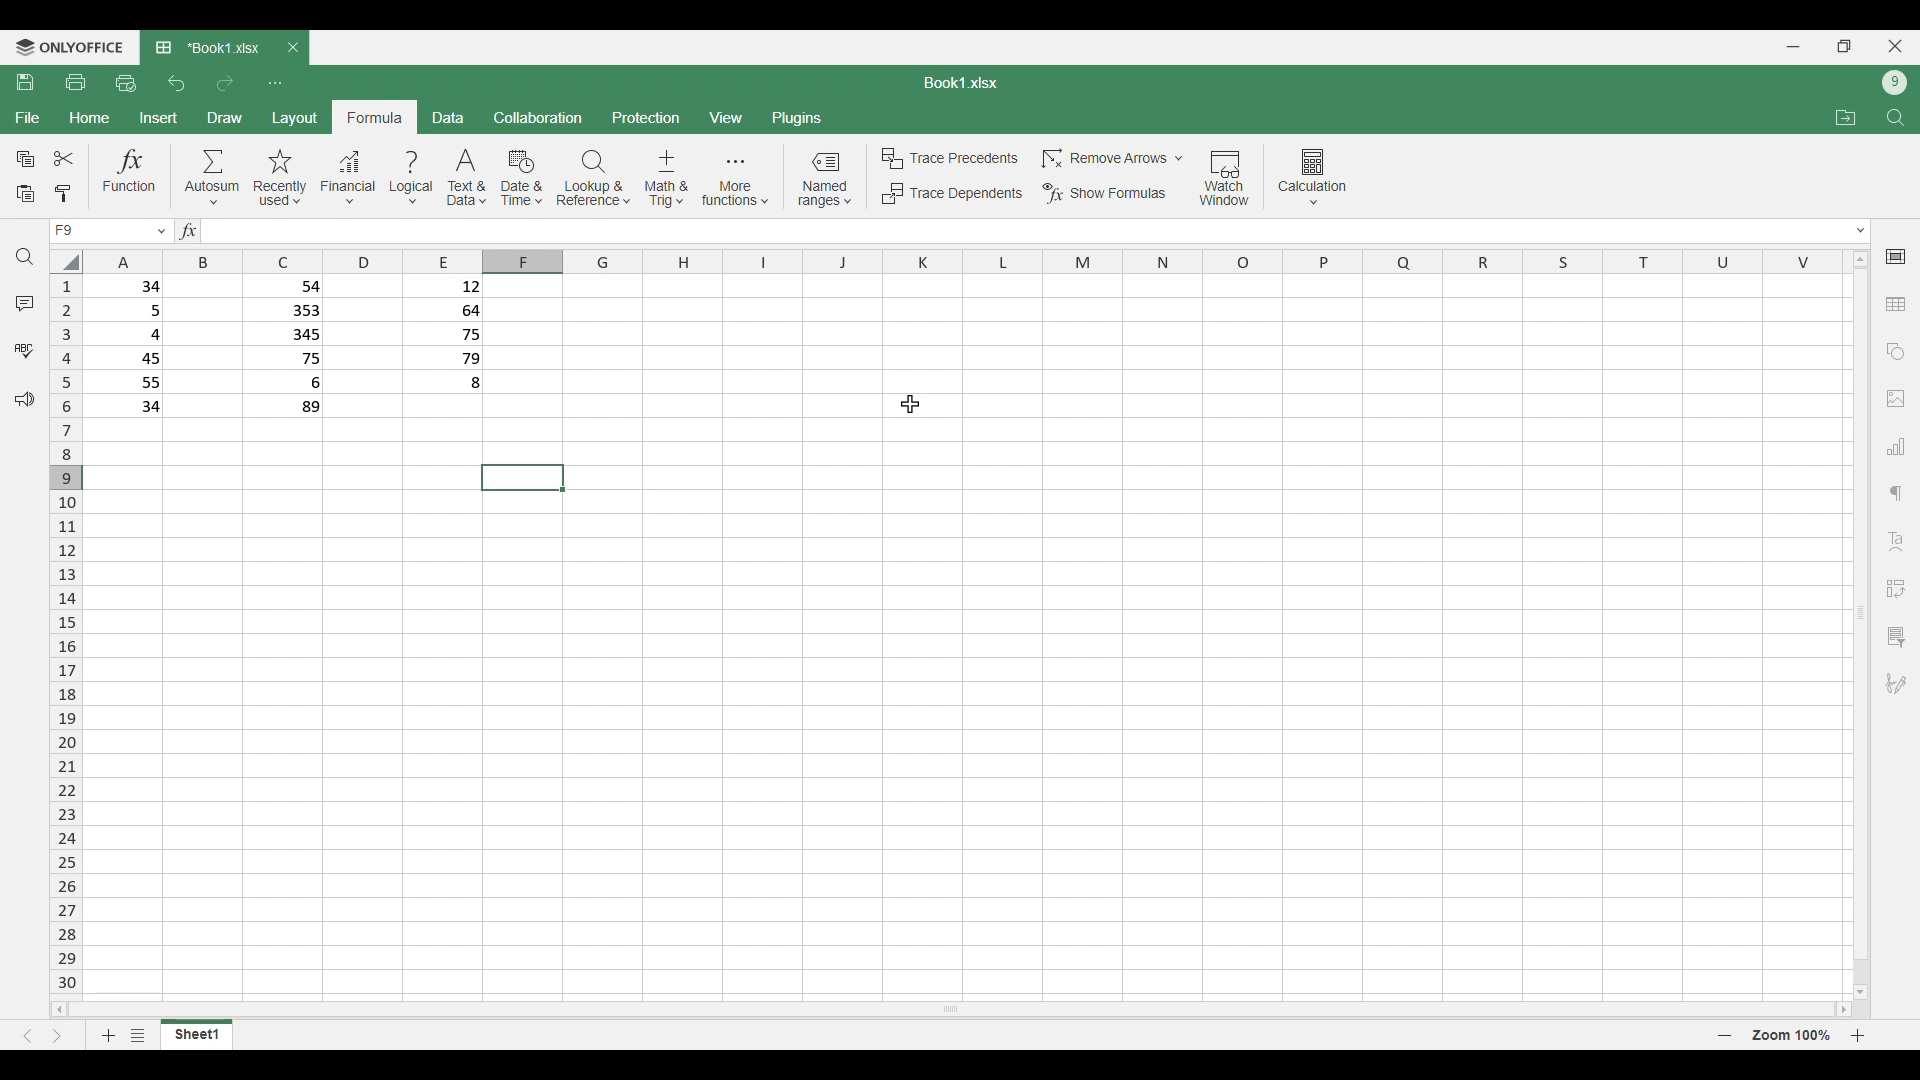 This screenshot has width=1920, height=1080. Describe the element at coordinates (1015, 231) in the screenshot. I see `Type in equation` at that location.